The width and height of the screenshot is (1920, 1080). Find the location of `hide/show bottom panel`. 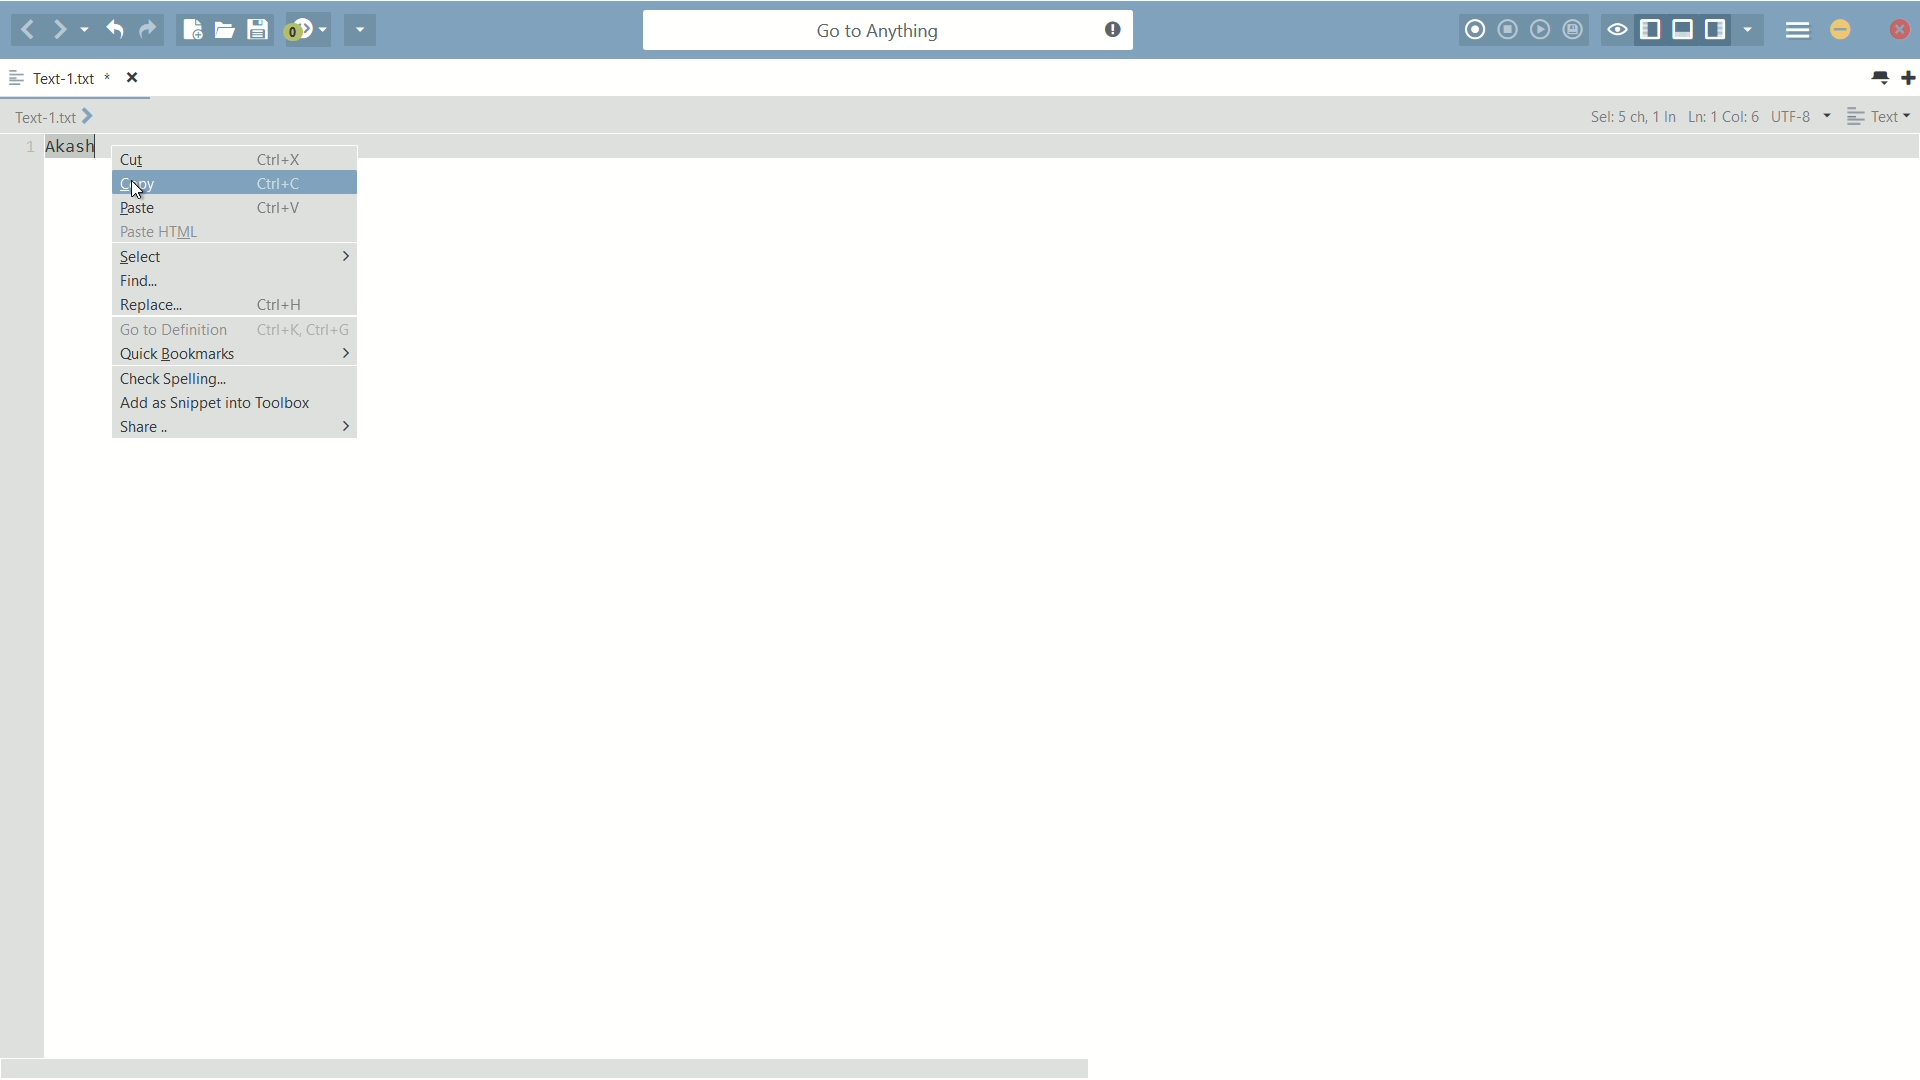

hide/show bottom panel is located at coordinates (1684, 30).